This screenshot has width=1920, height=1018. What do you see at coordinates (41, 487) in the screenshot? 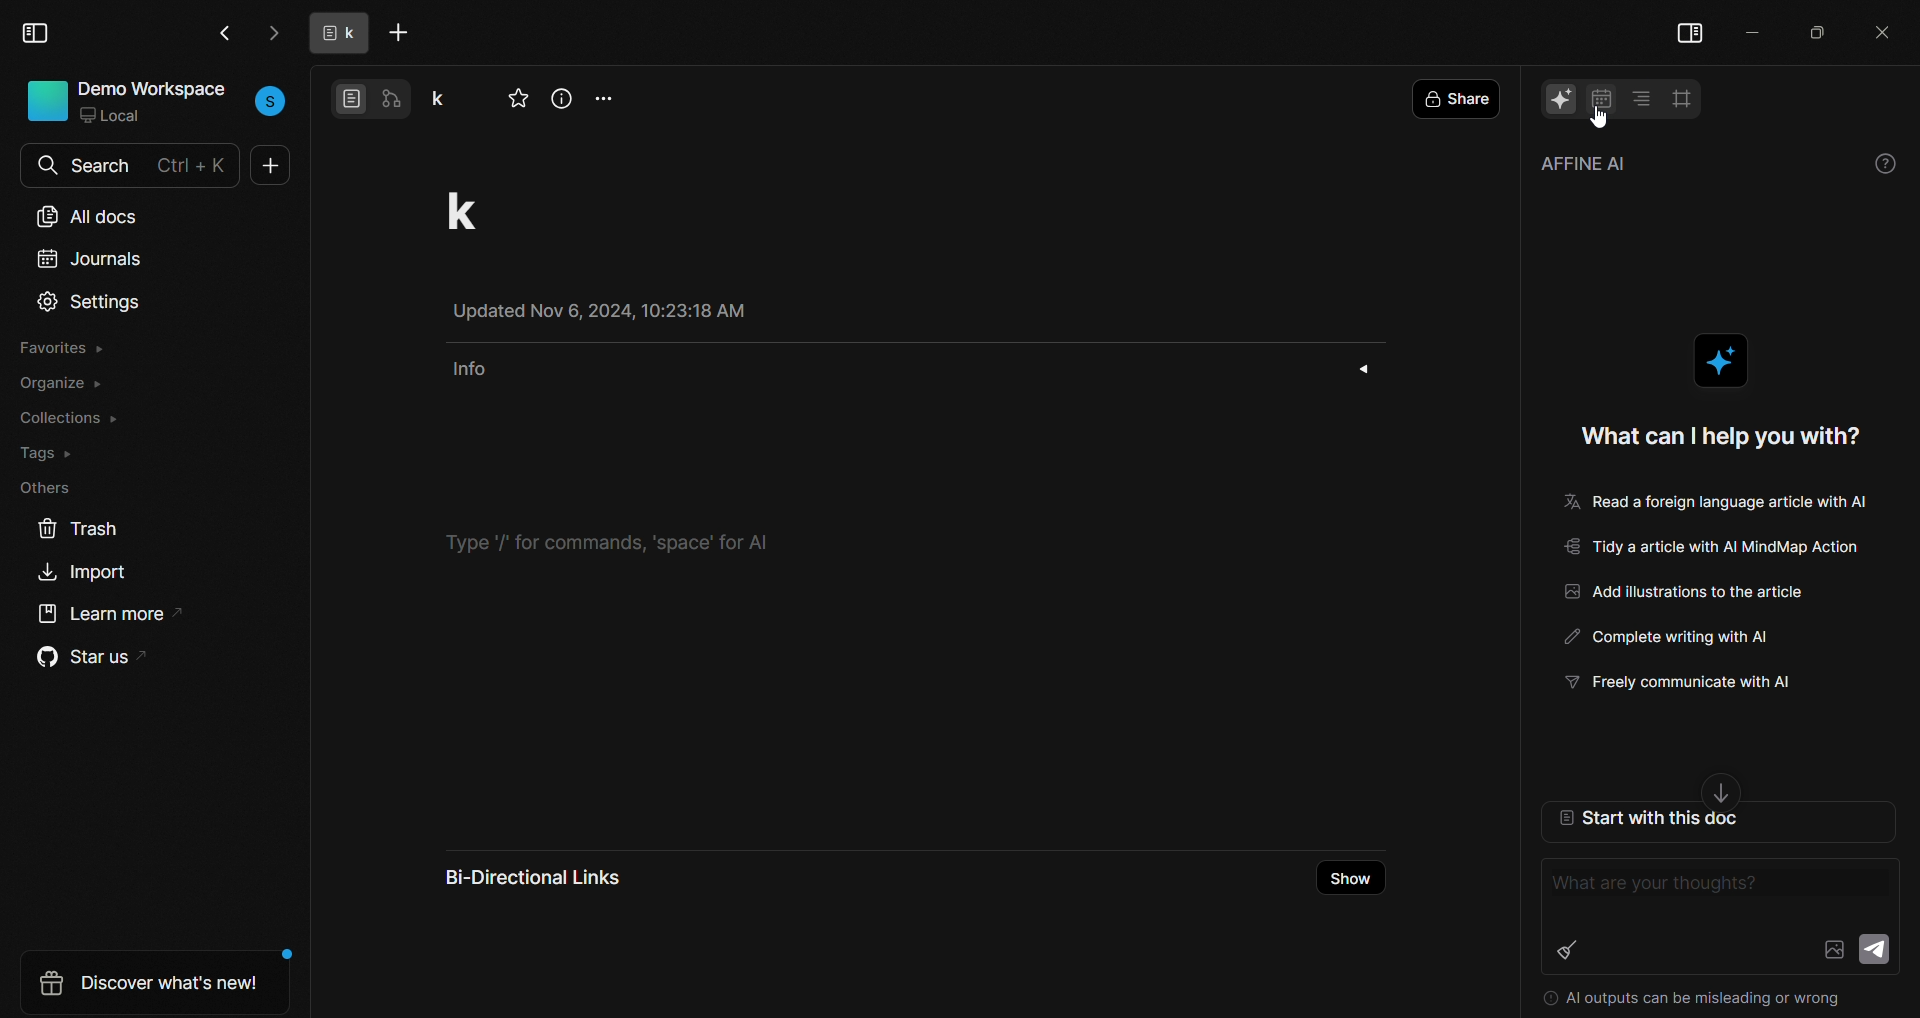
I see `others` at bounding box center [41, 487].